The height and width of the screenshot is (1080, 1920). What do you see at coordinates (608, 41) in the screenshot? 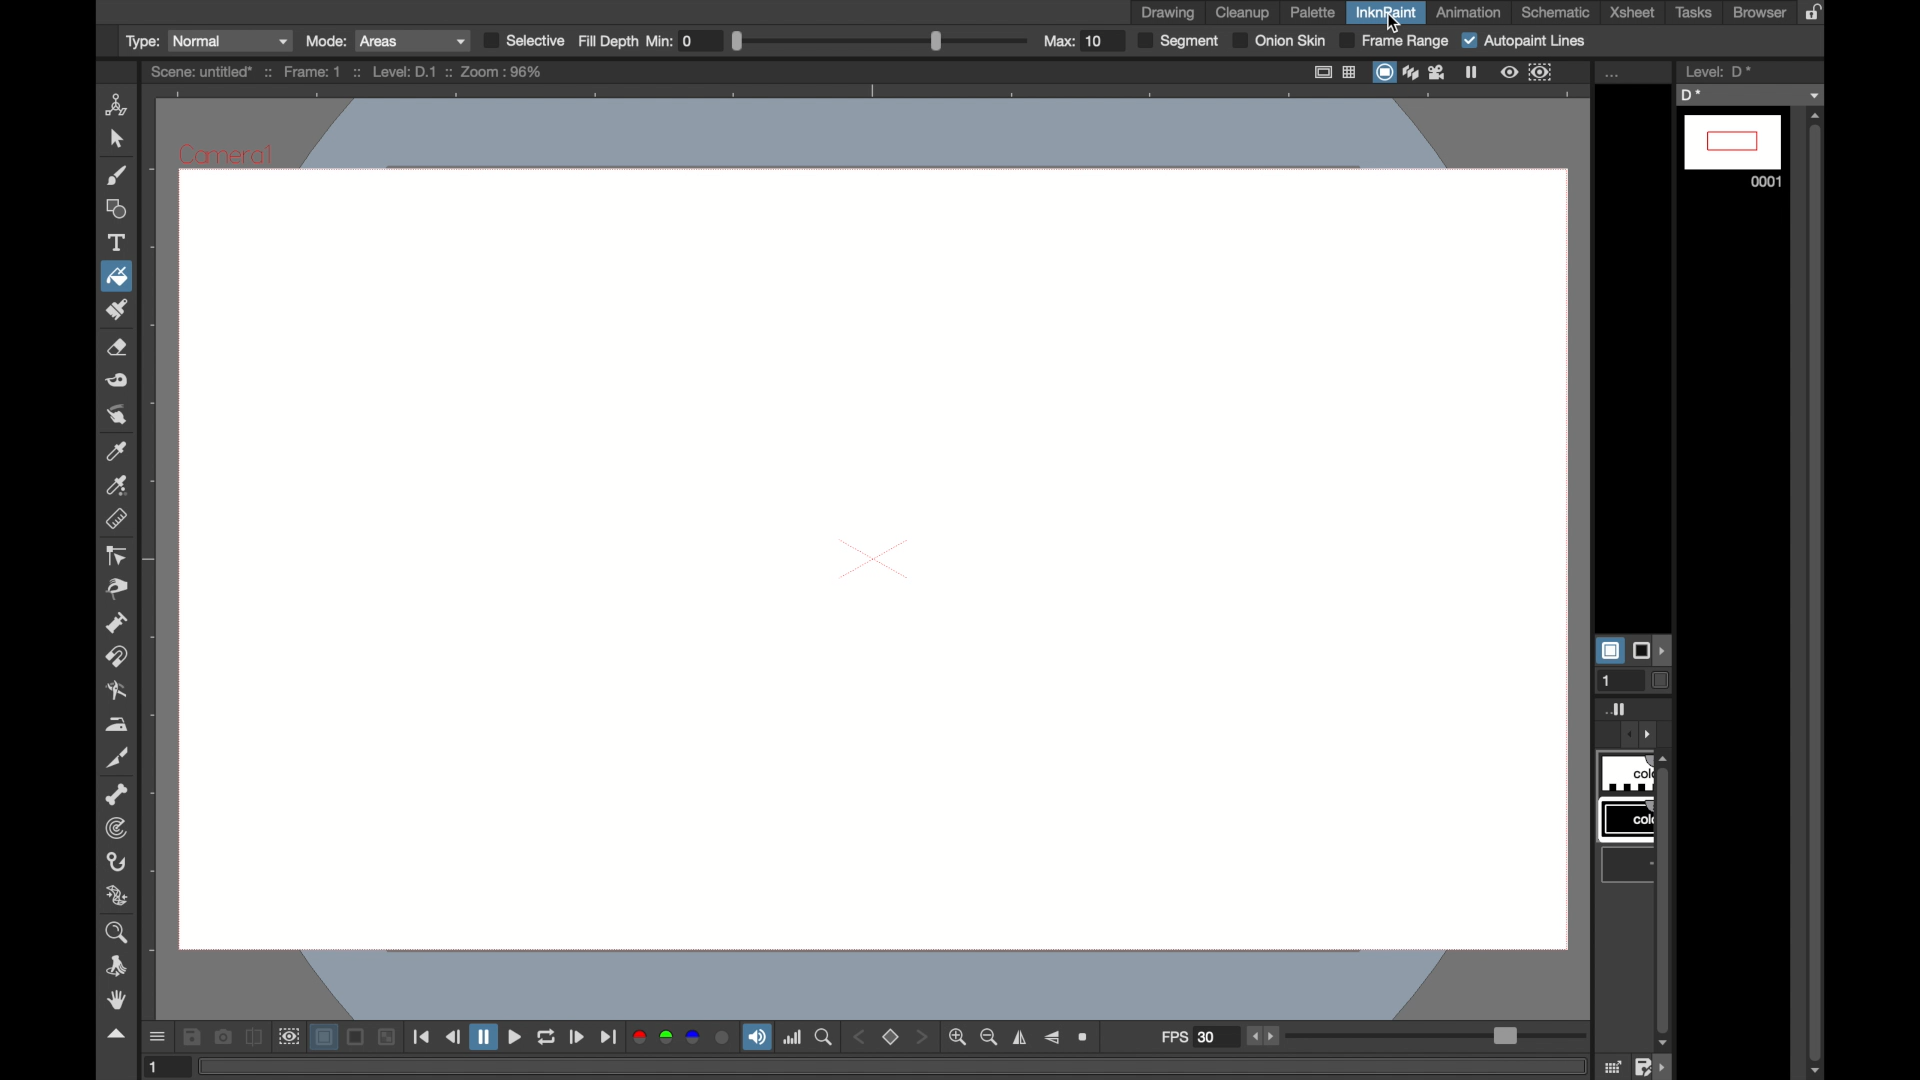
I see `fill depth` at bounding box center [608, 41].